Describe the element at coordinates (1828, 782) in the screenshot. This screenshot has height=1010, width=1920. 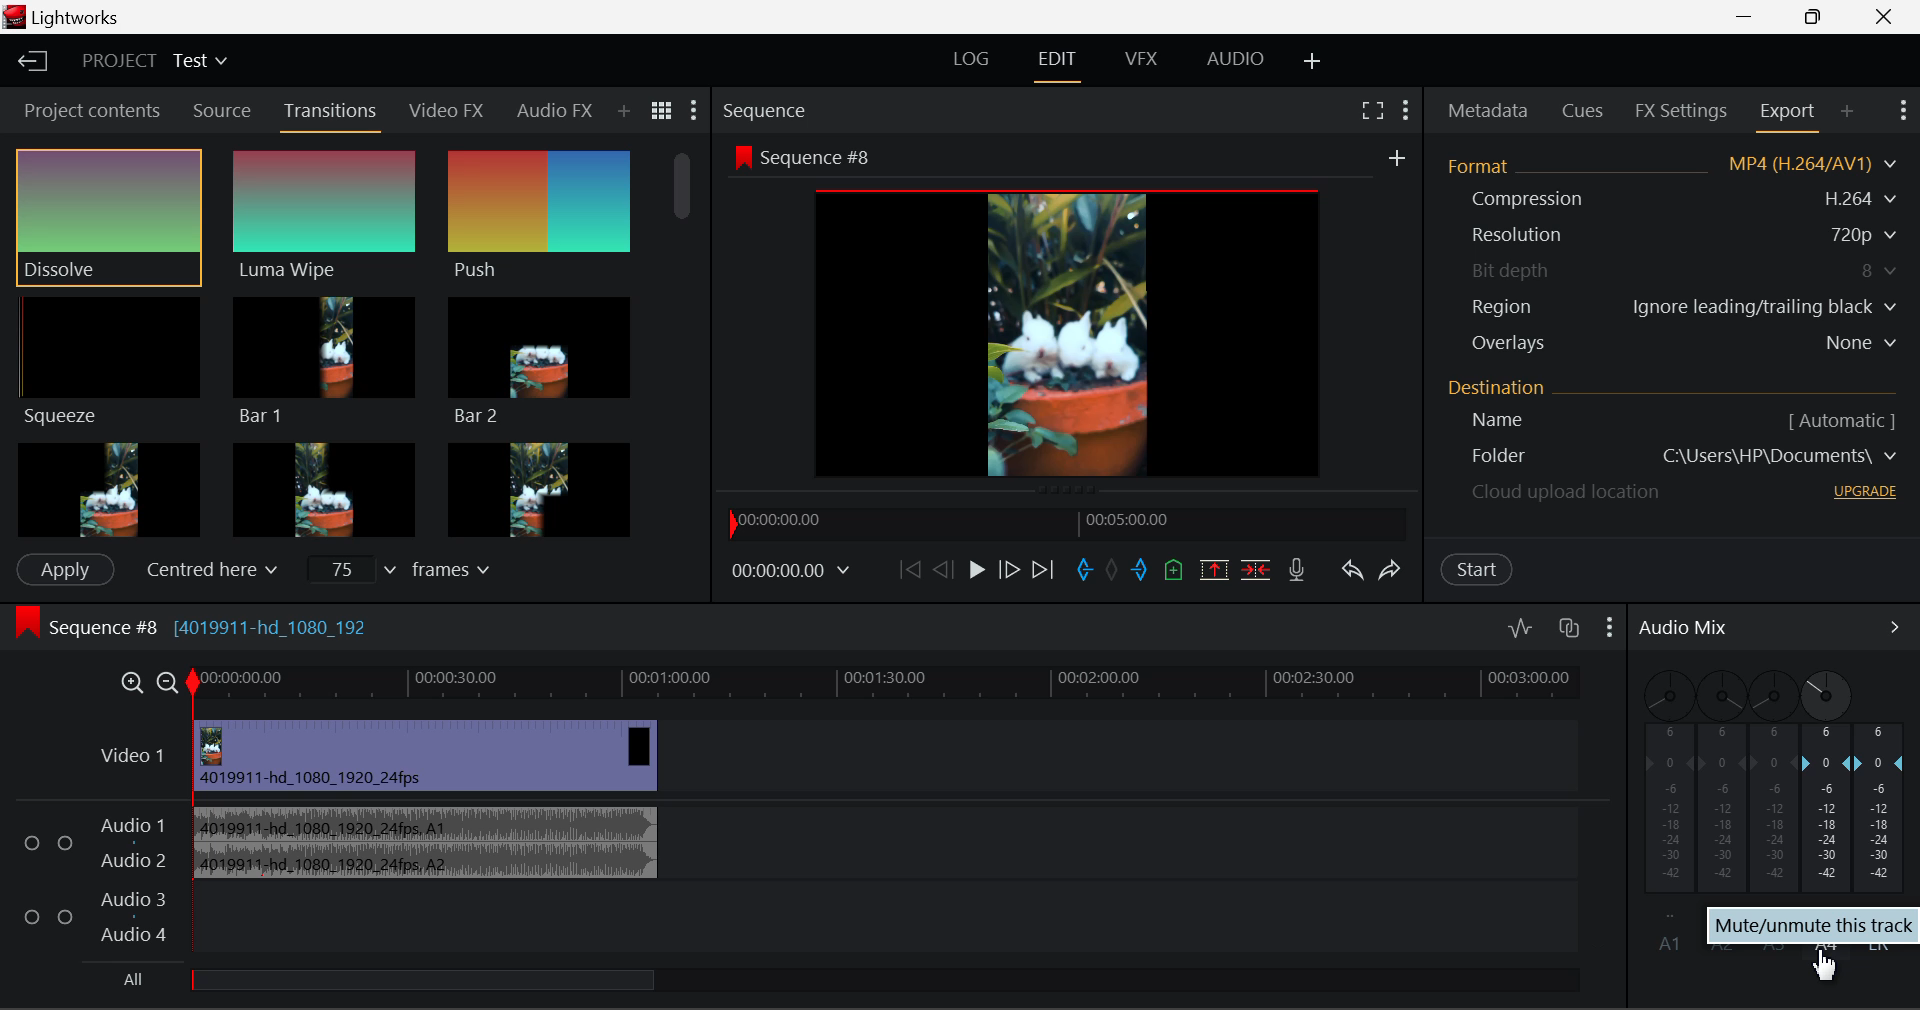
I see `A4 Channel` at that location.